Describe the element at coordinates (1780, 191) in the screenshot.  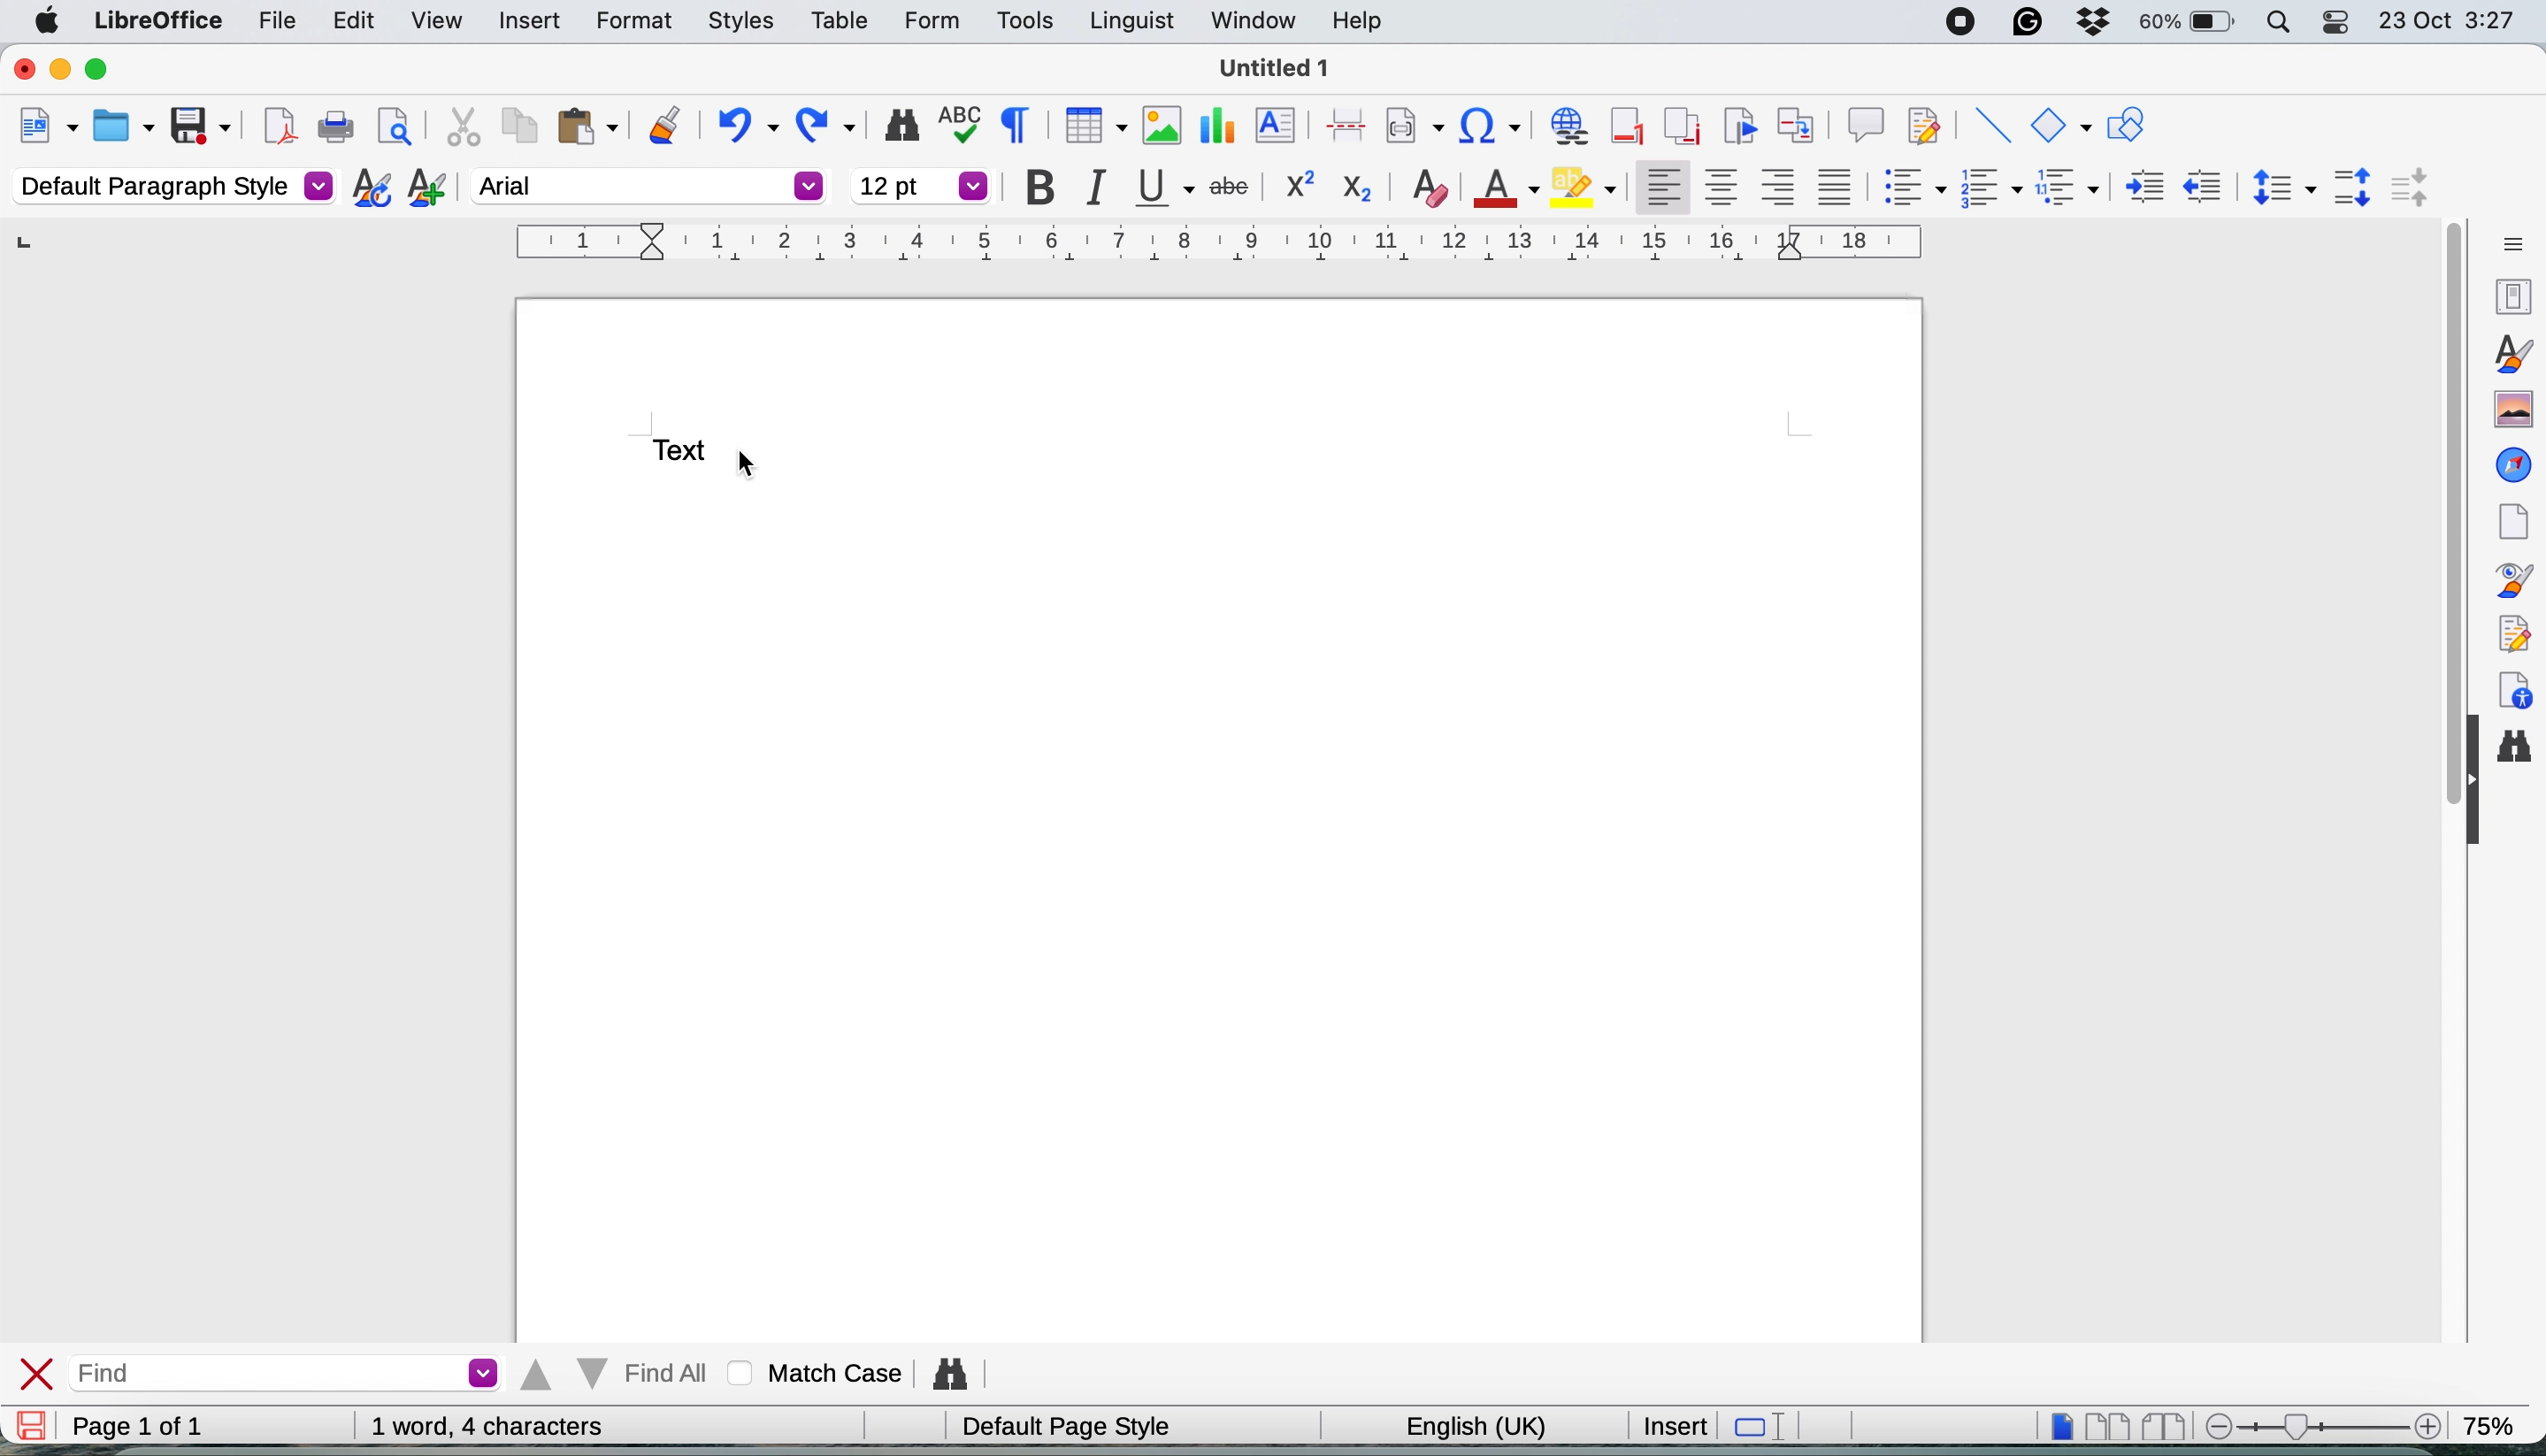
I see `align right` at that location.